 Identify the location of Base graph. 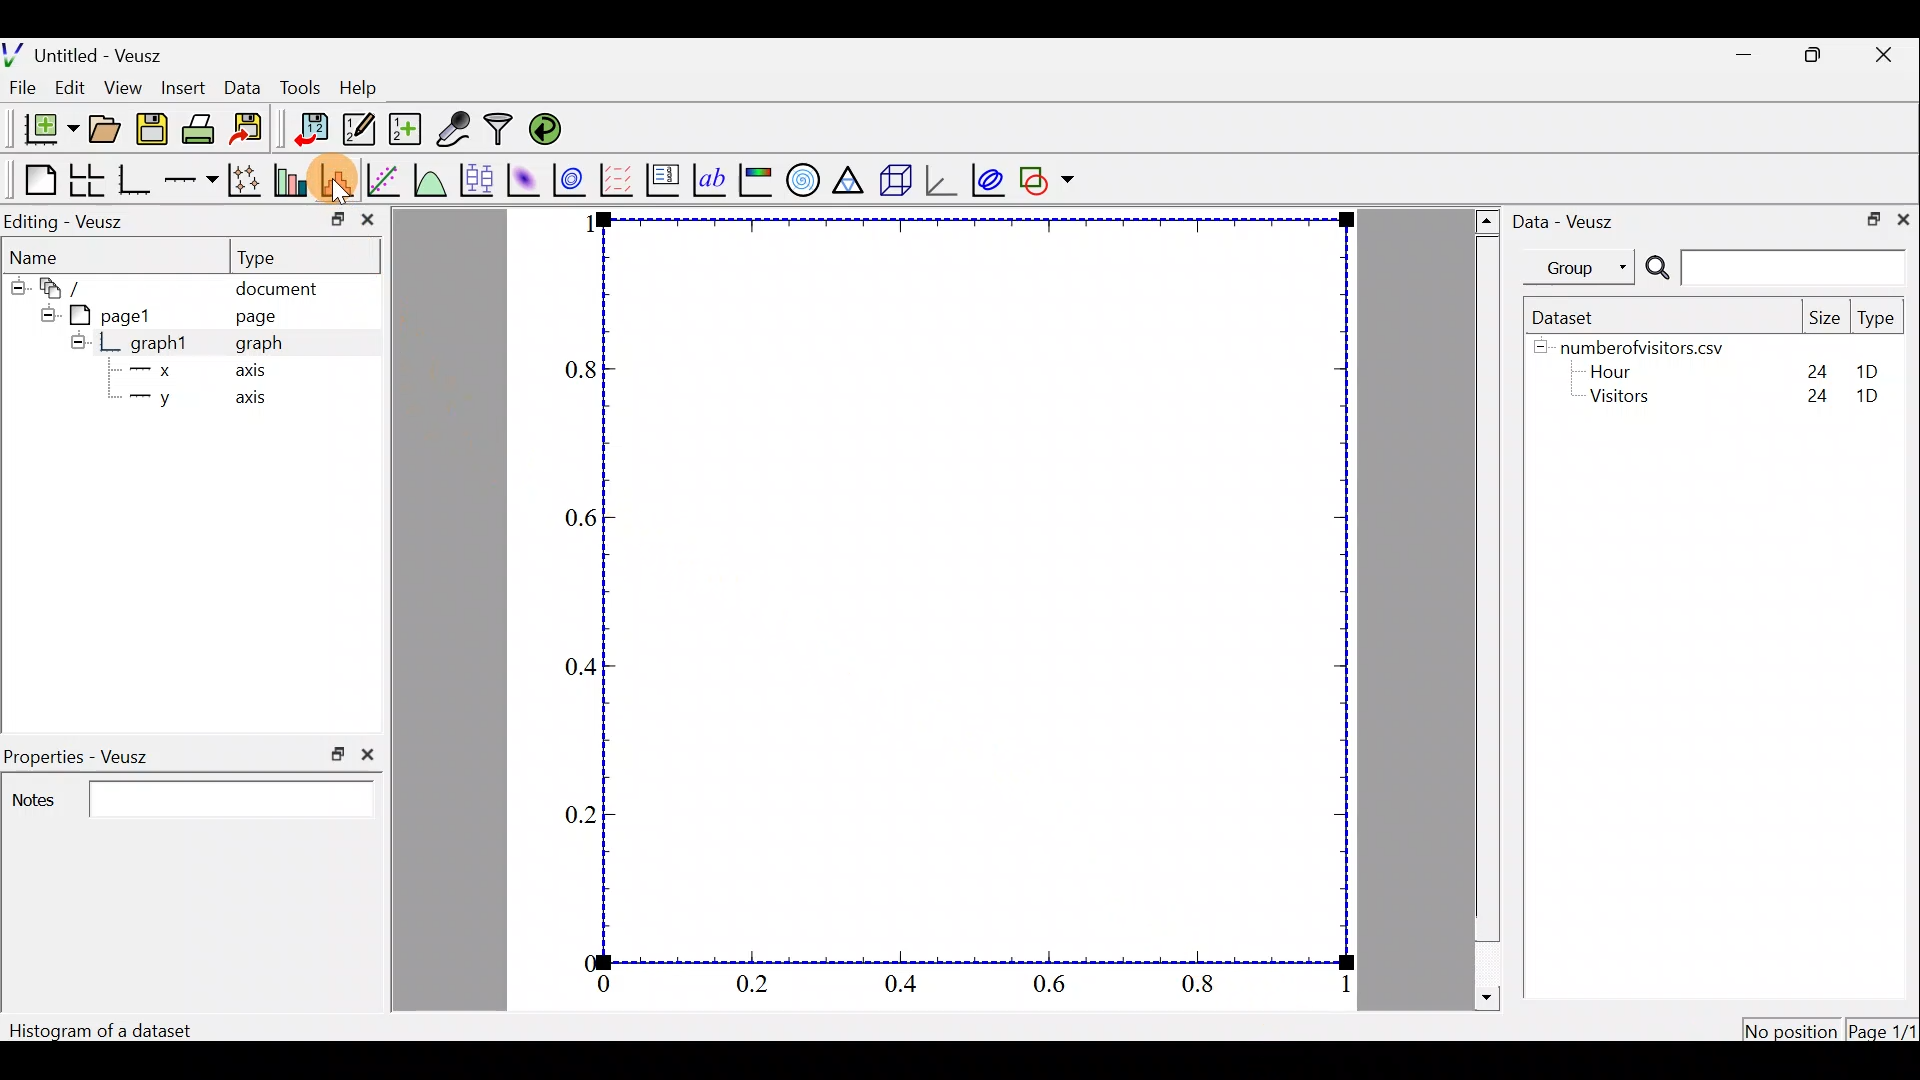
(136, 181).